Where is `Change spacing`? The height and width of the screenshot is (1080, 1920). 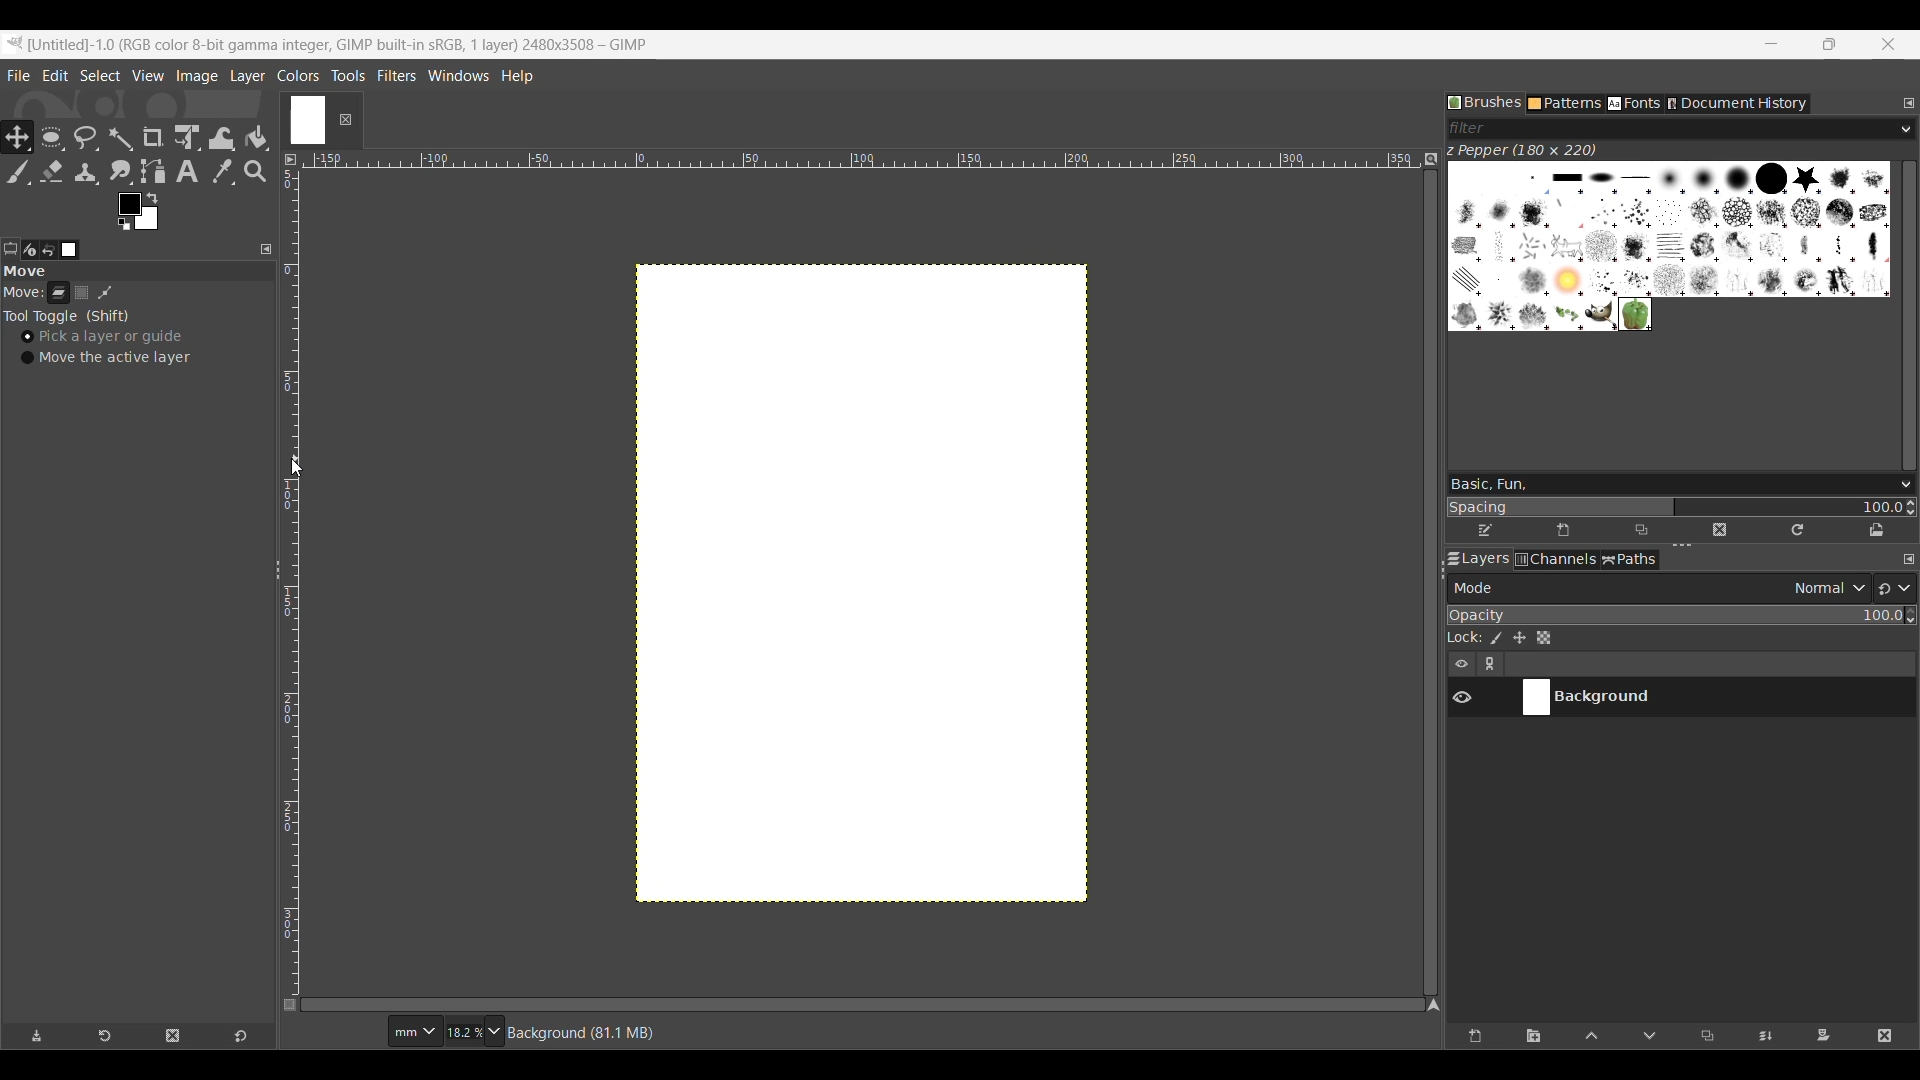
Change spacing is located at coordinates (1674, 506).